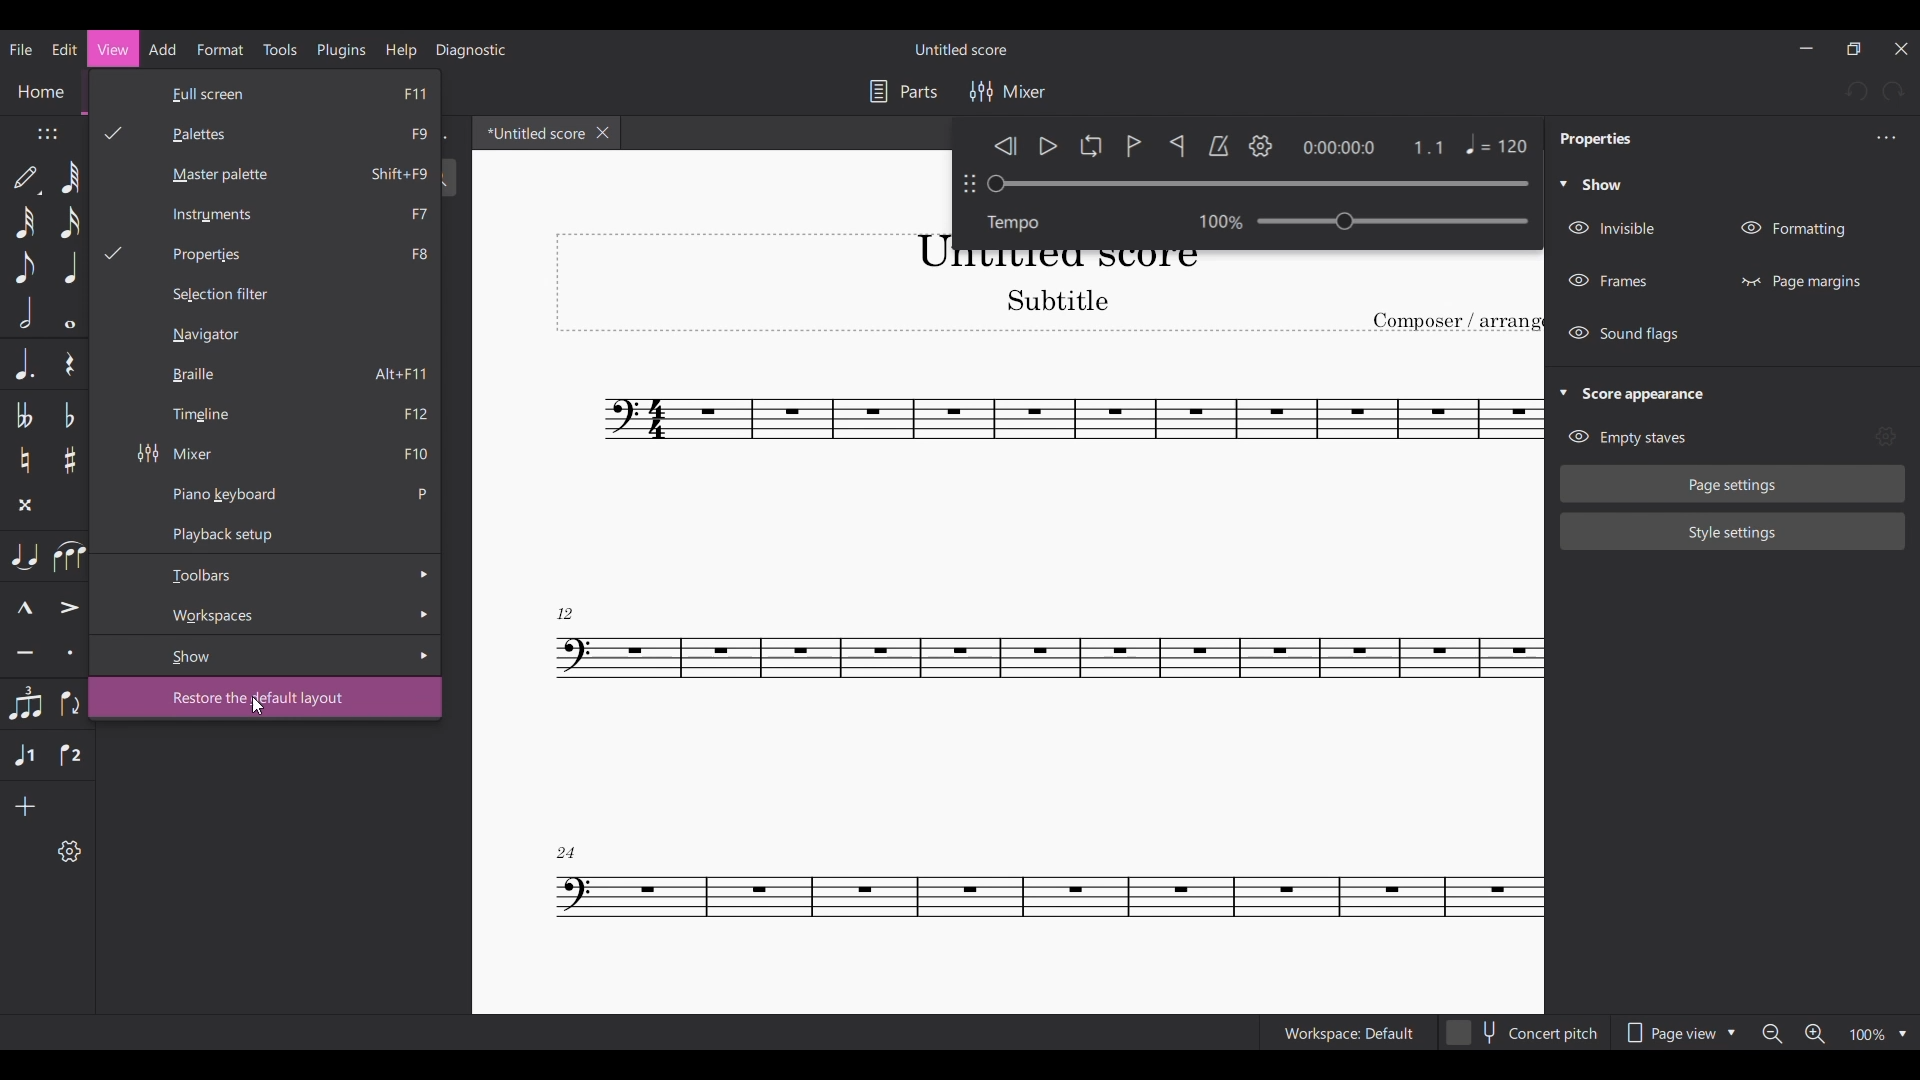 The width and height of the screenshot is (1920, 1080). I want to click on View, so click(113, 48).